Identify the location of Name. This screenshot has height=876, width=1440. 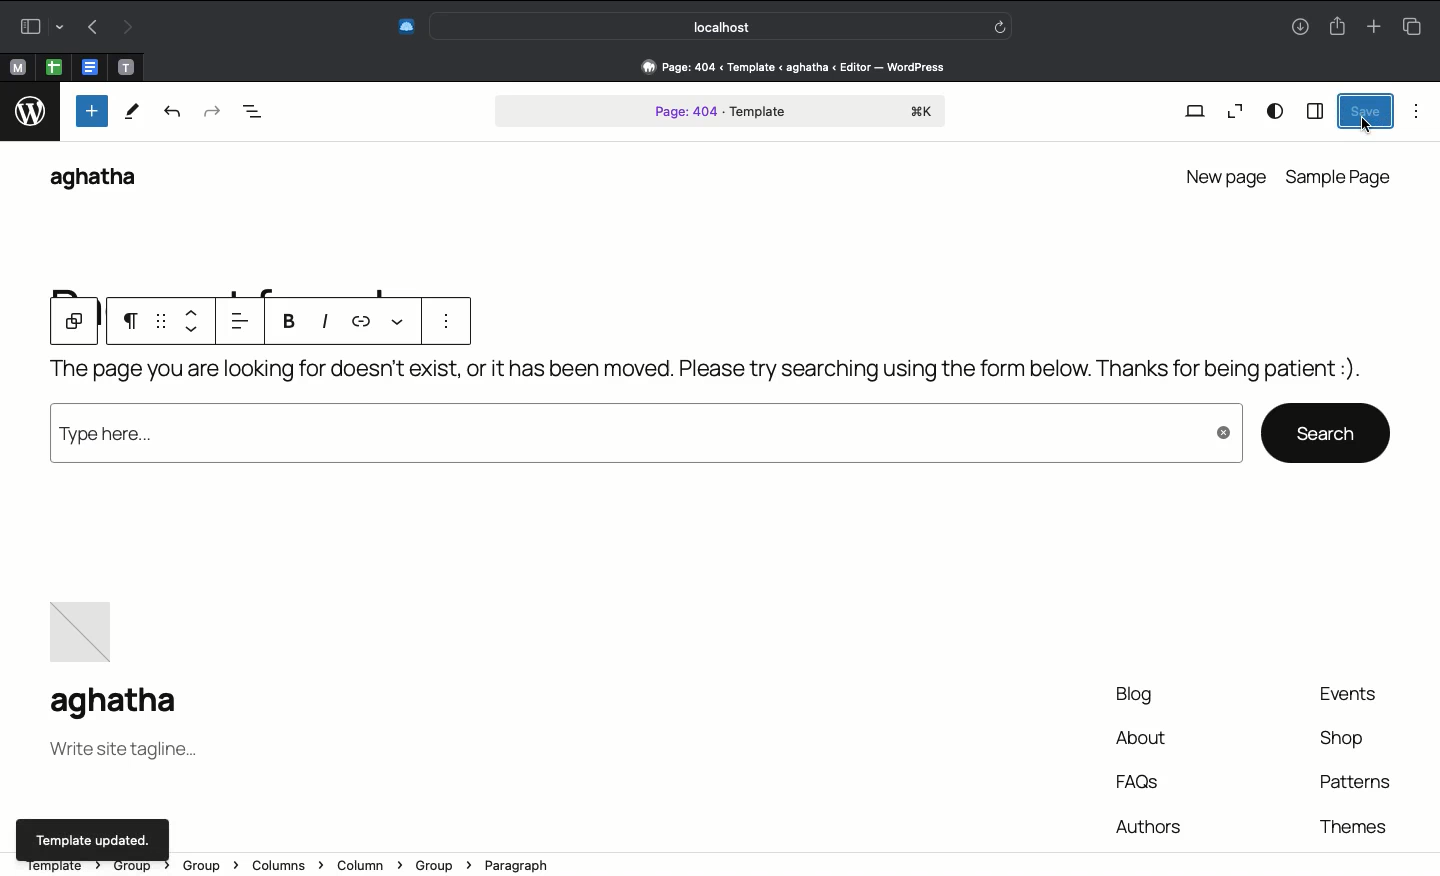
(121, 704).